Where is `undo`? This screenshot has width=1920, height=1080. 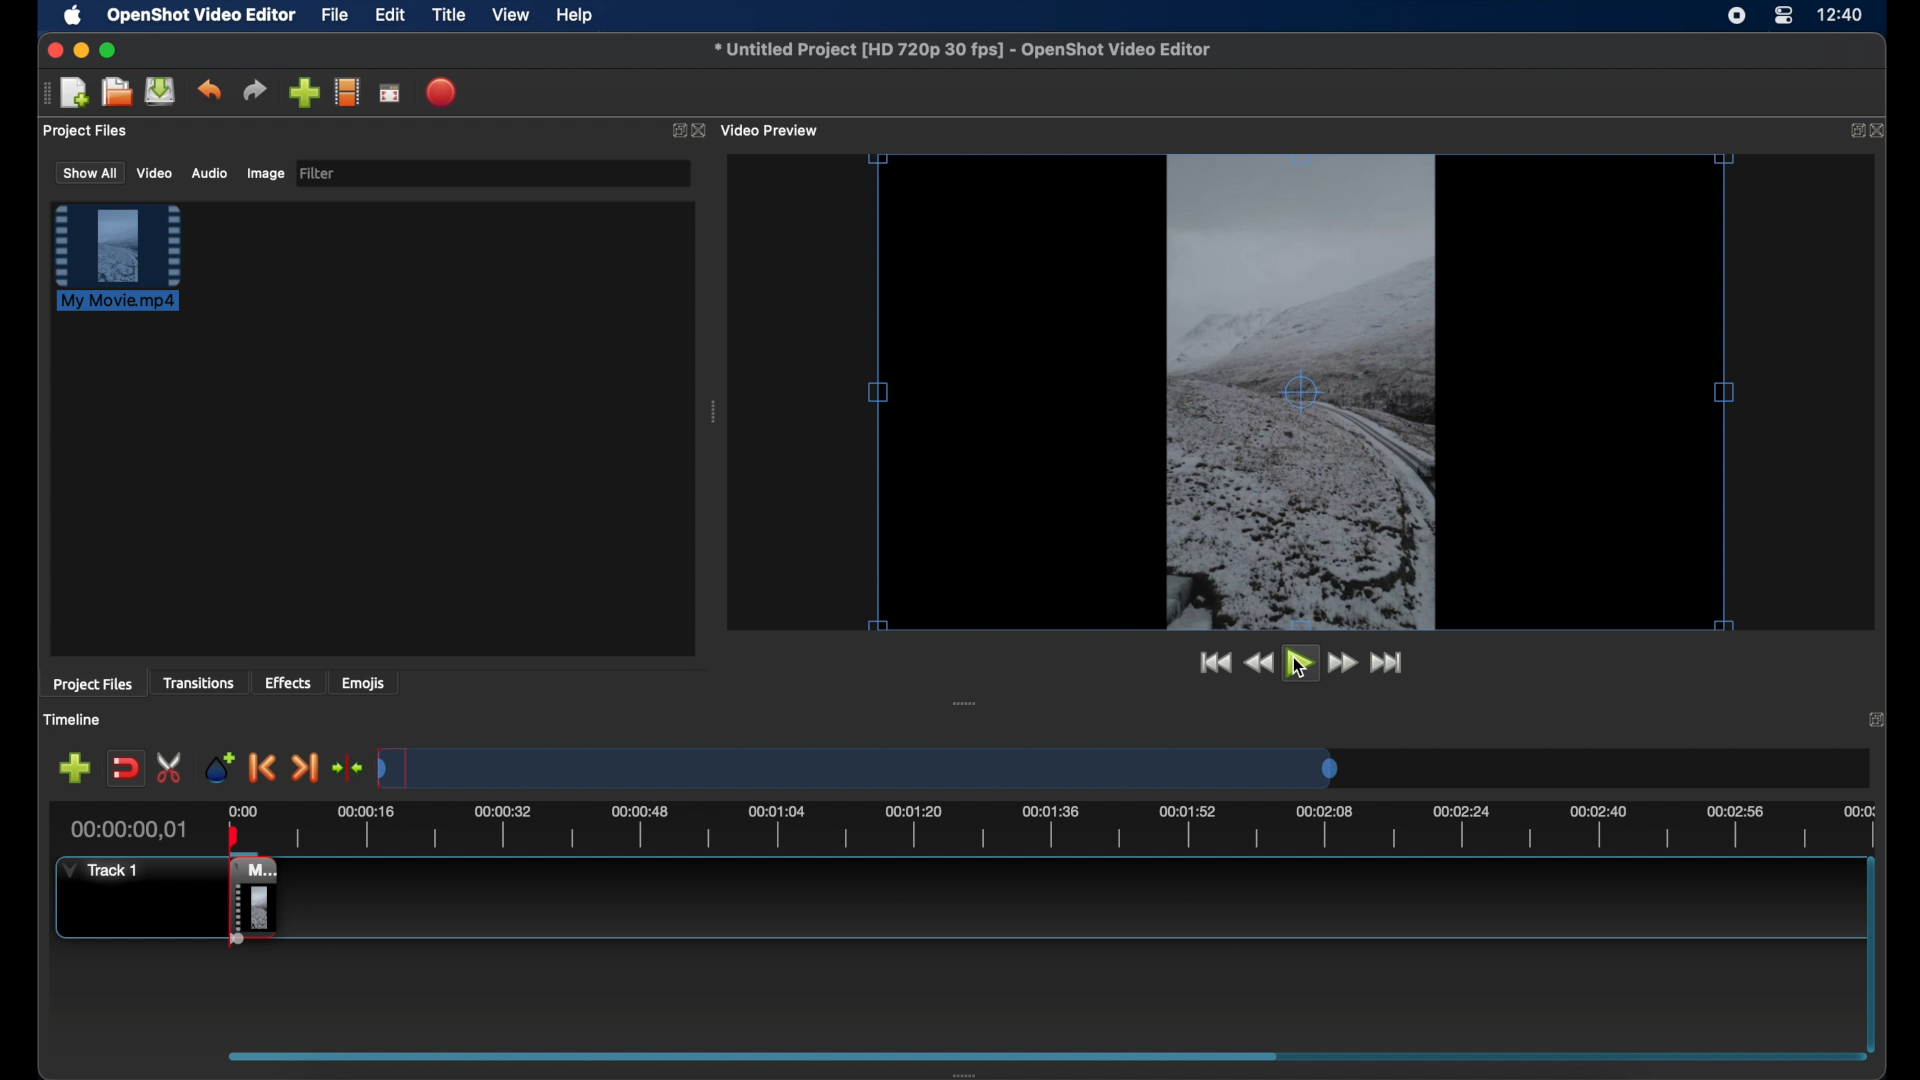
undo is located at coordinates (209, 89).